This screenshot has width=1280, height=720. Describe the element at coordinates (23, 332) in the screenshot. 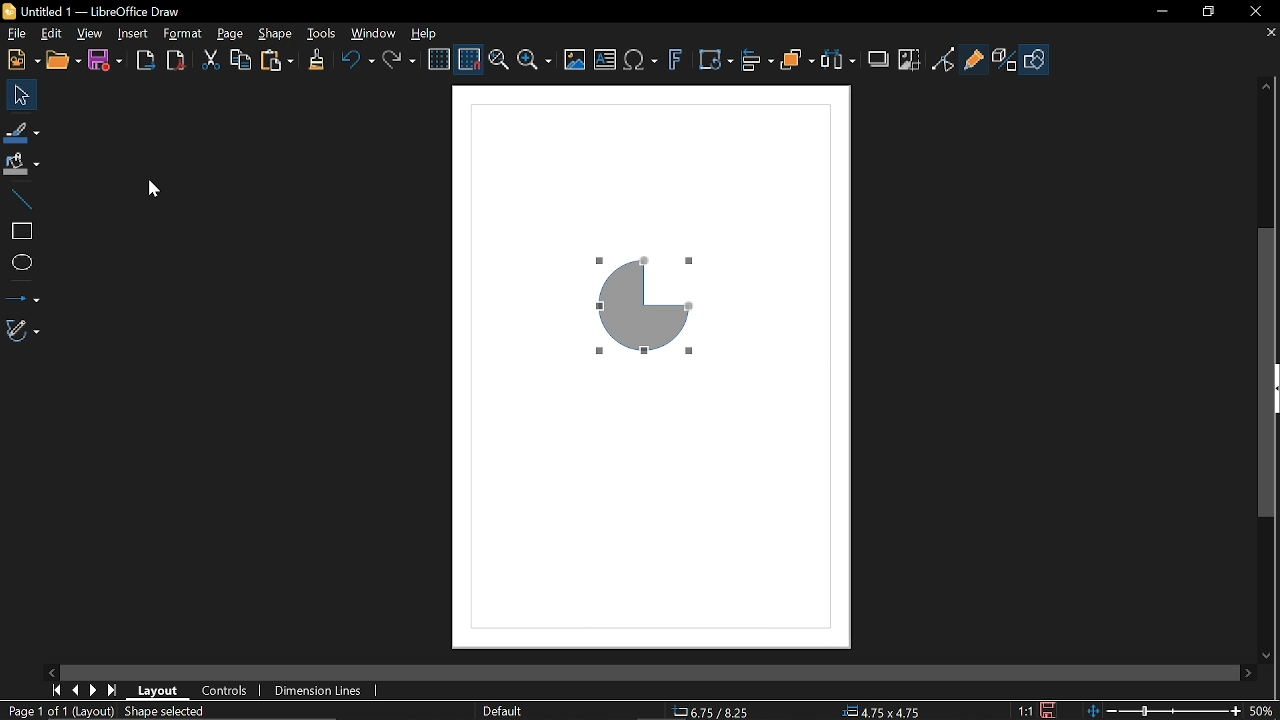

I see `Curves and polygons` at that location.